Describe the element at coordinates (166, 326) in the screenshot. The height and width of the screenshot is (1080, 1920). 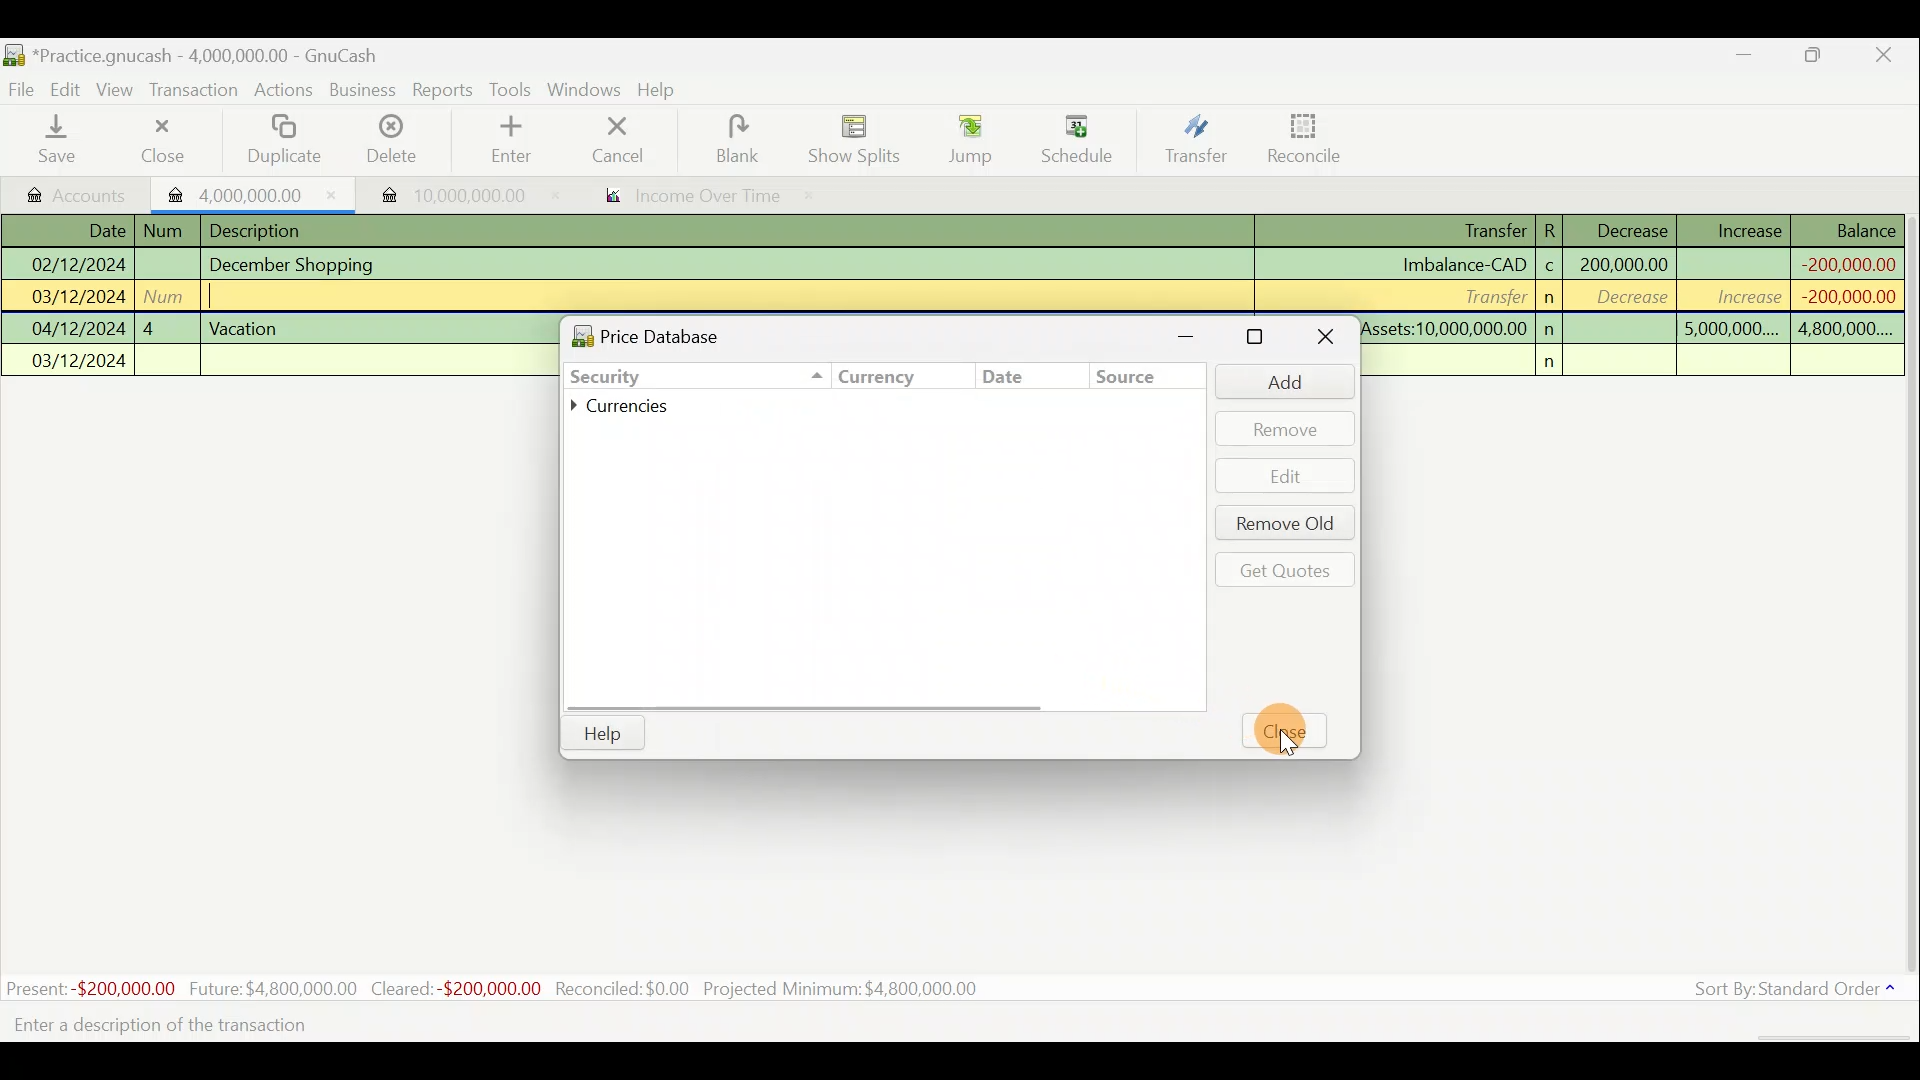
I see `4` at that location.